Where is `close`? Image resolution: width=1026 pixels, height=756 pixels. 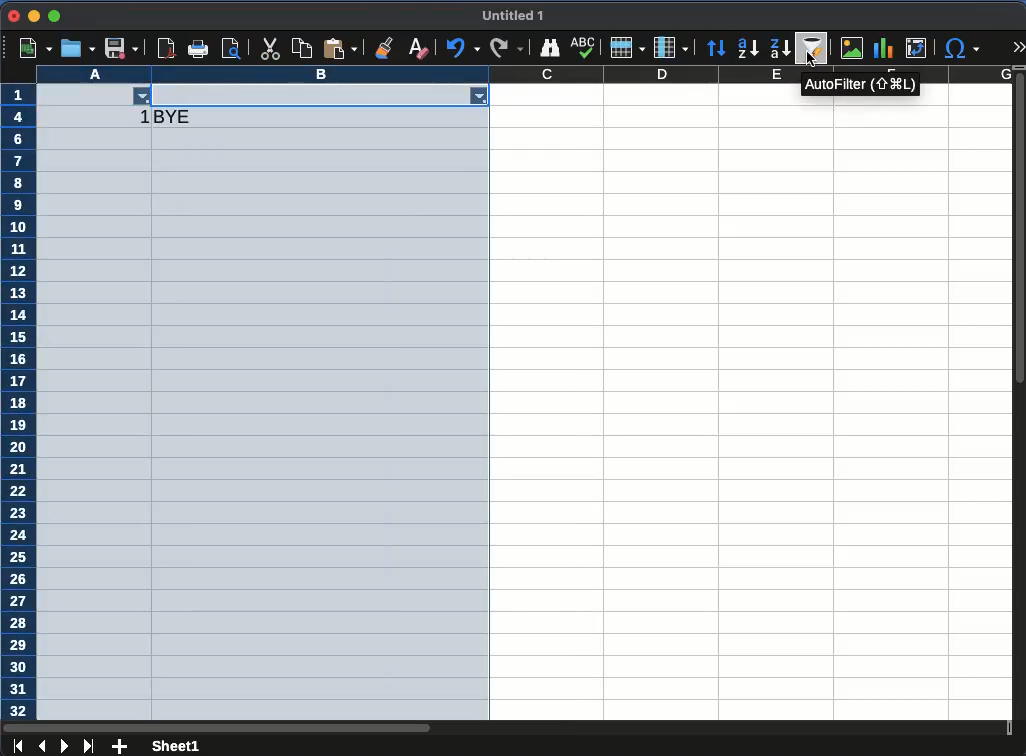 close is located at coordinates (13, 16).